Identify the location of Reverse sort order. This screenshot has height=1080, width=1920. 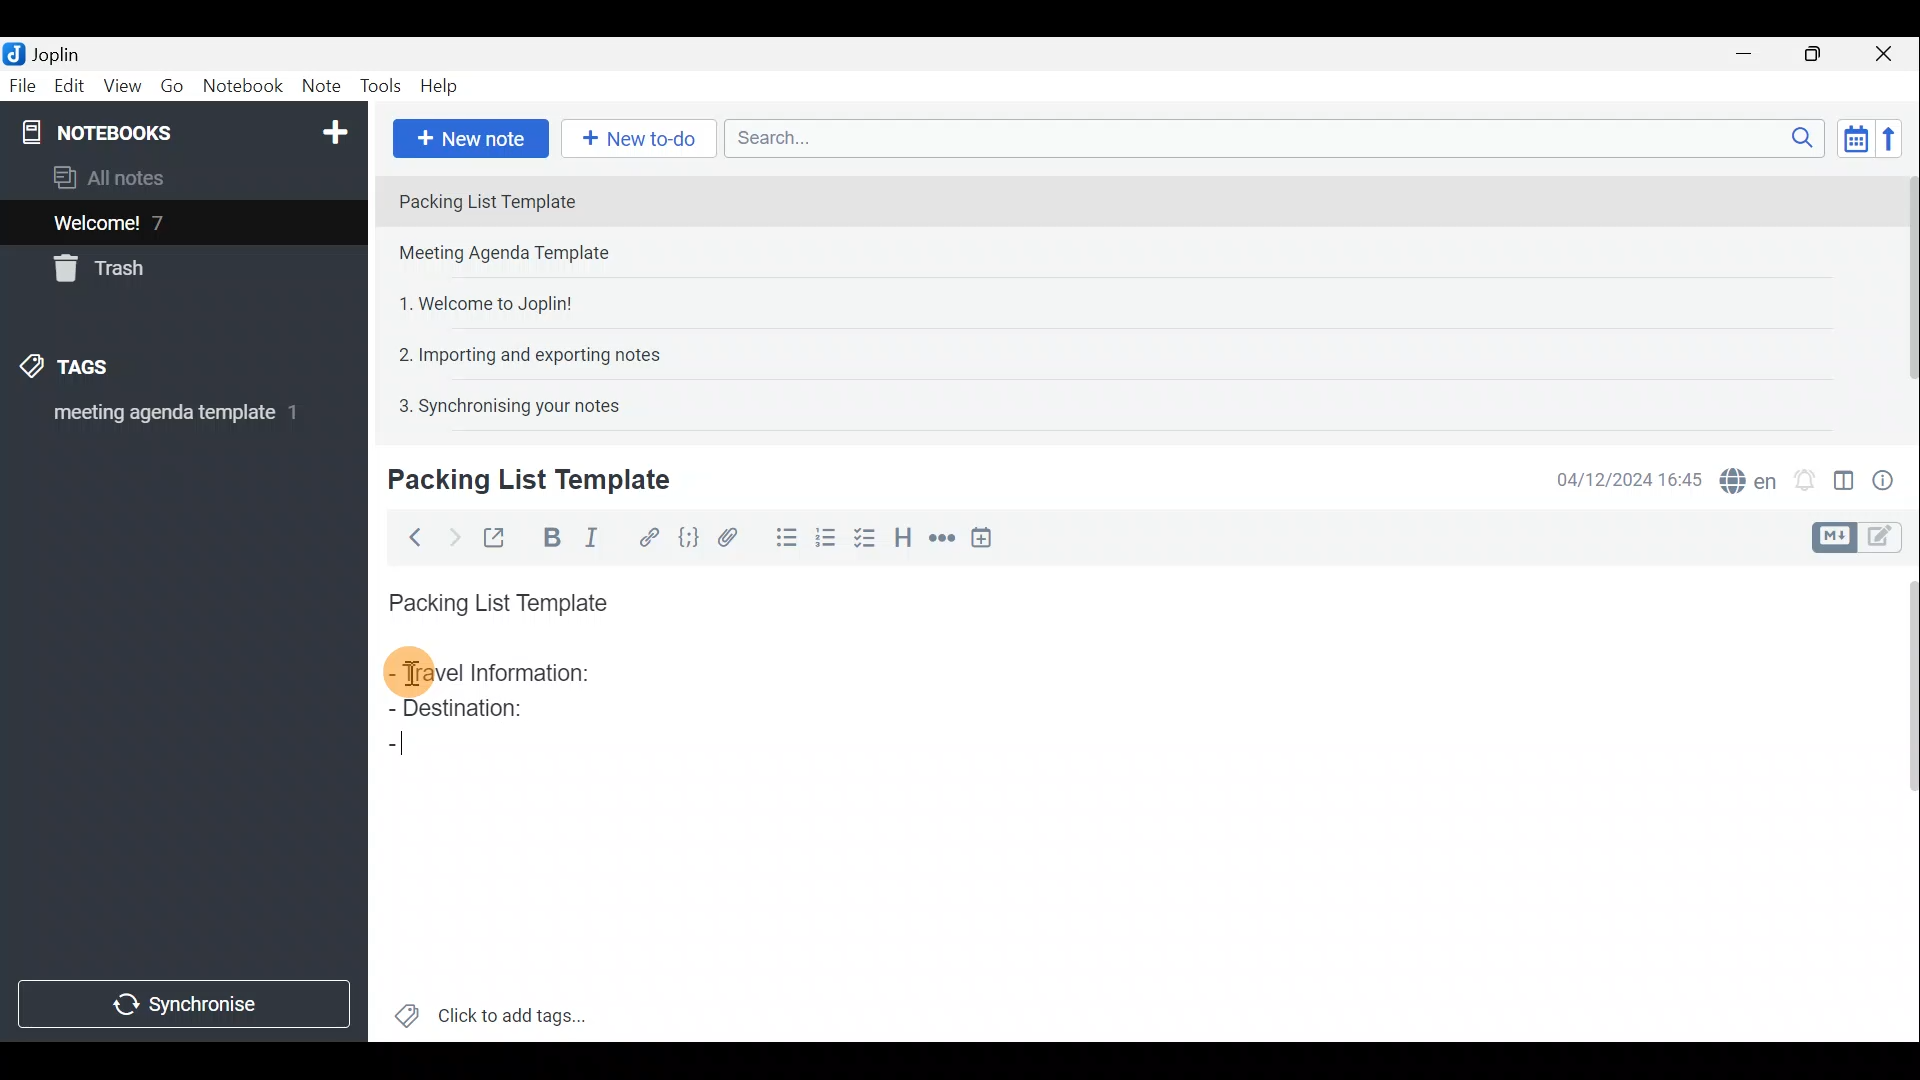
(1896, 137).